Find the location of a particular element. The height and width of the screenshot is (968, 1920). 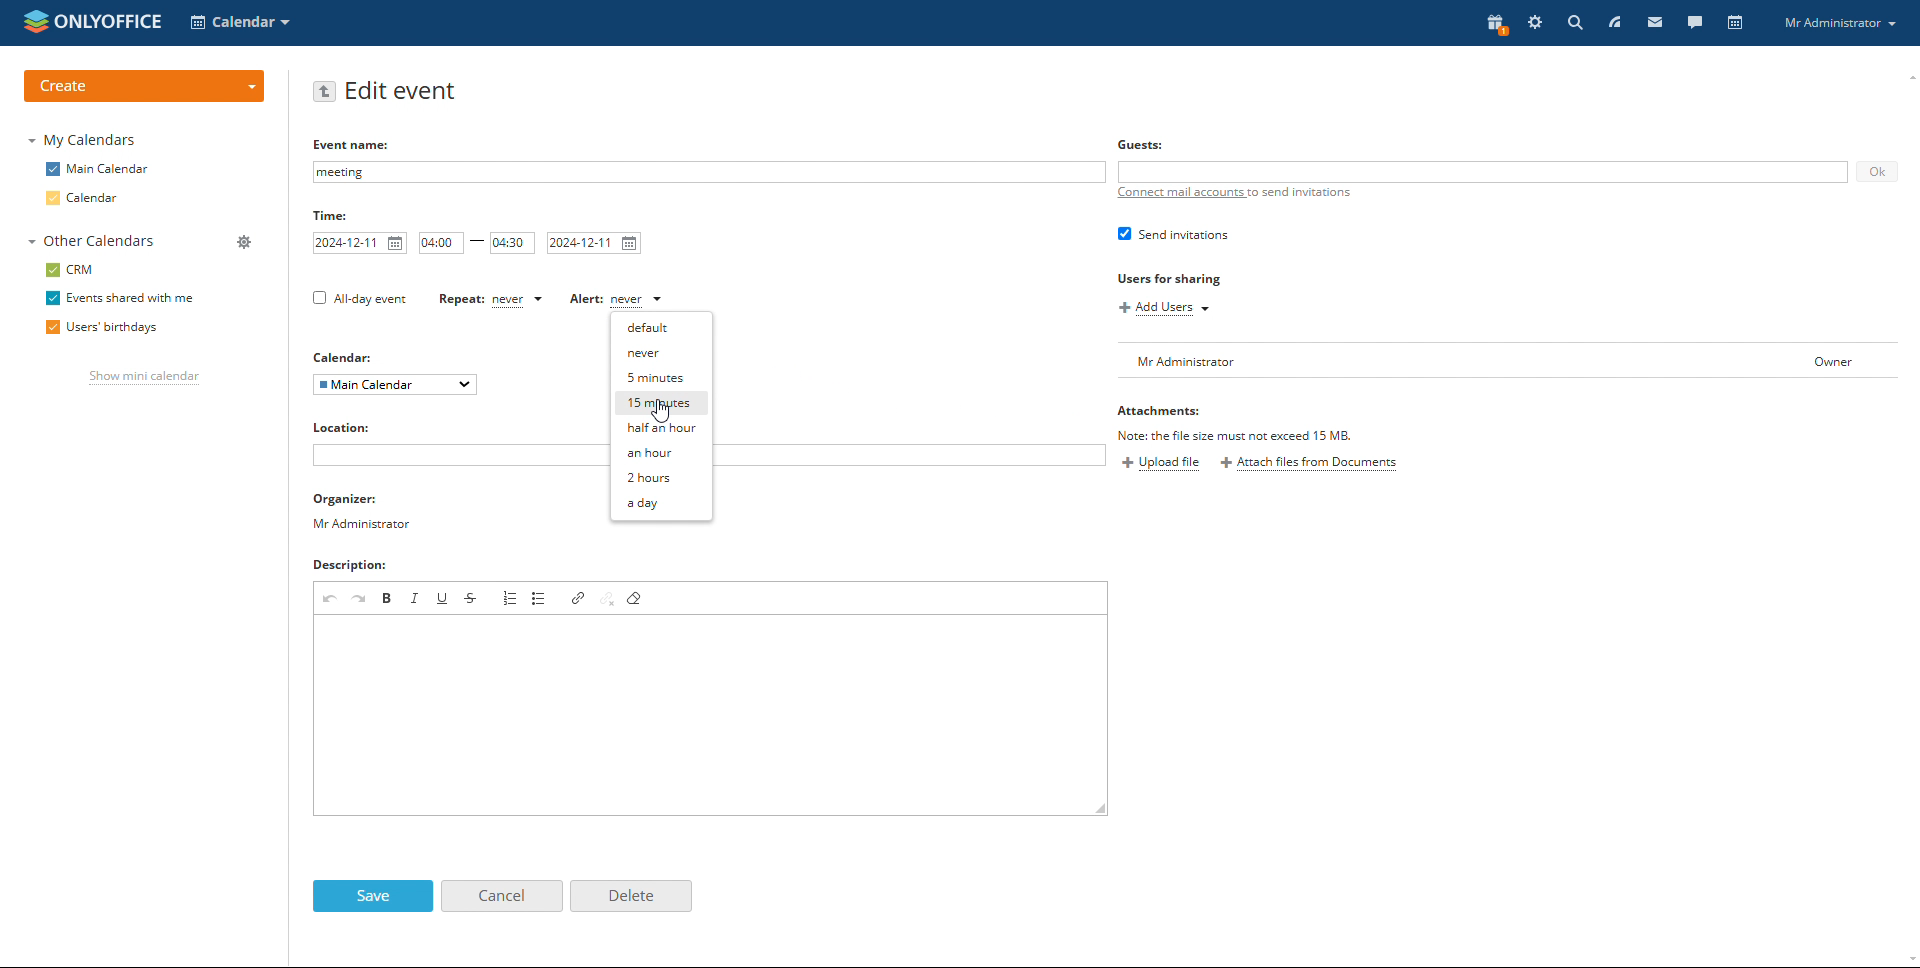

half an hour is located at coordinates (662, 428).